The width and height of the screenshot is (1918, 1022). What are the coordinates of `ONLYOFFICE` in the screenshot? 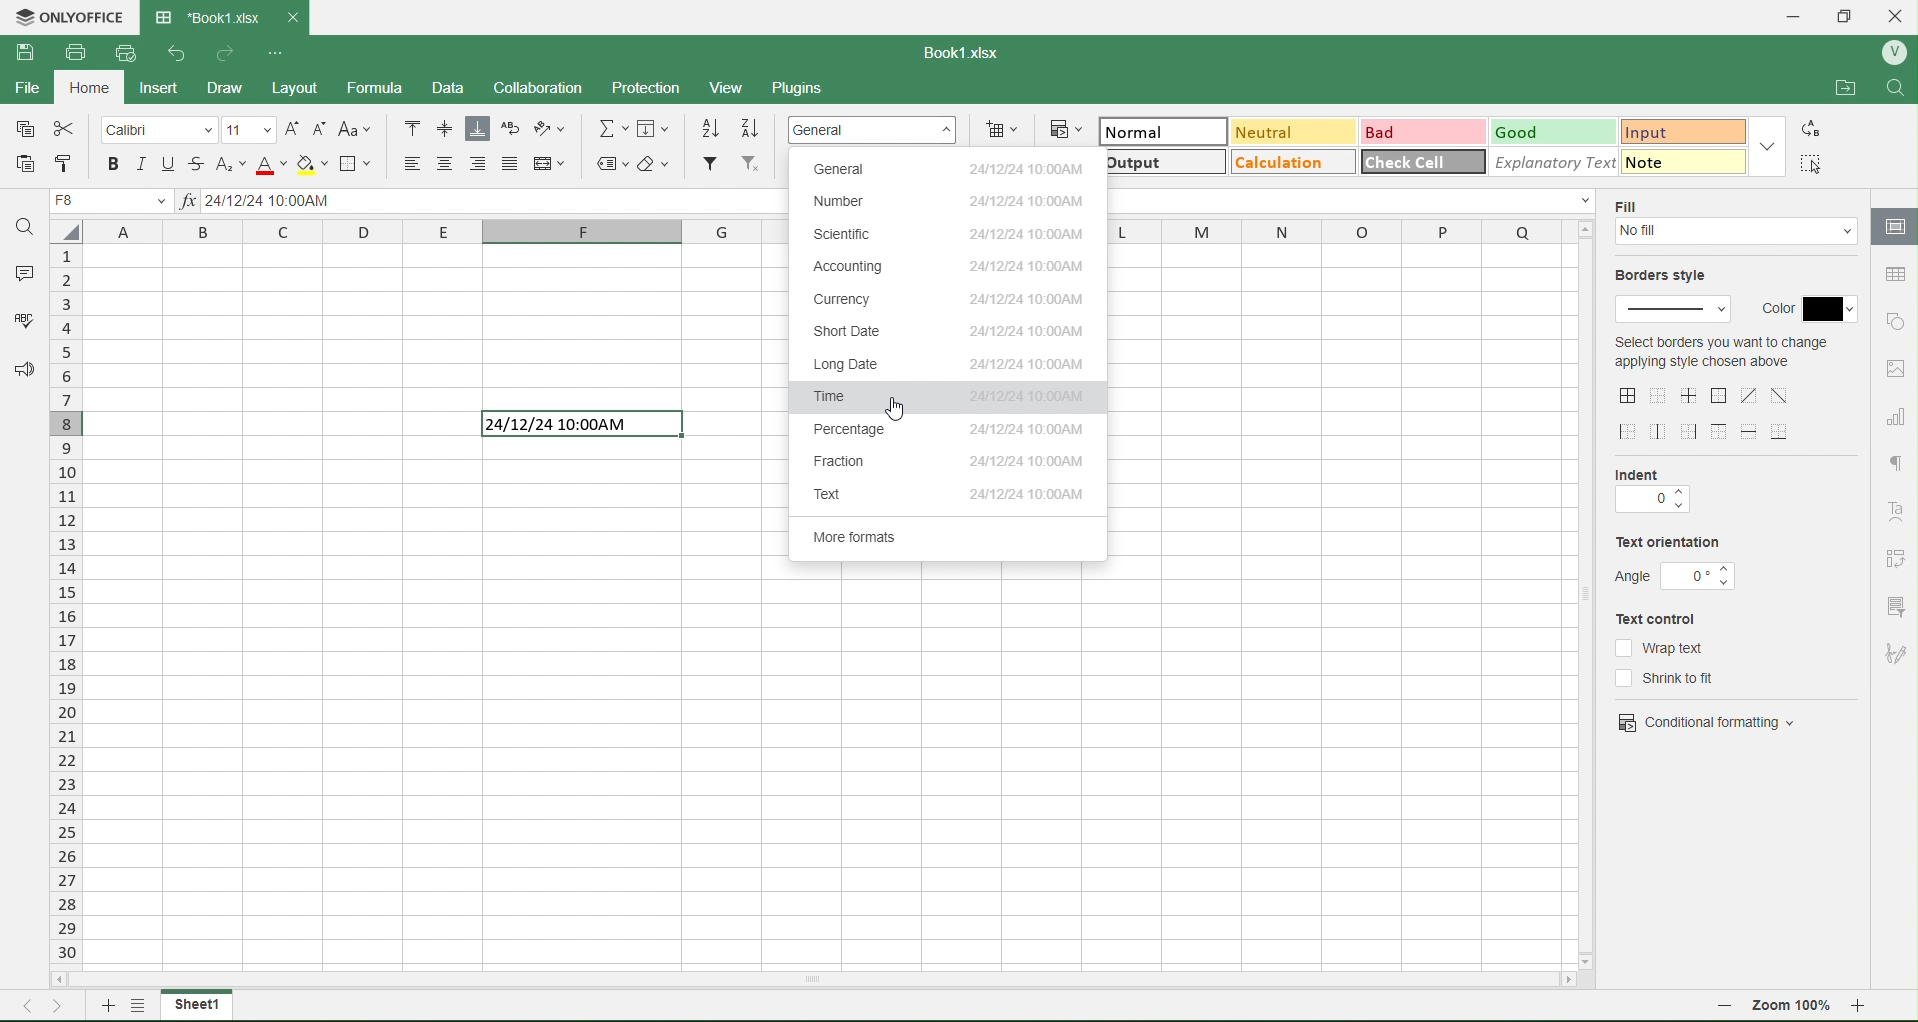 It's located at (69, 15).